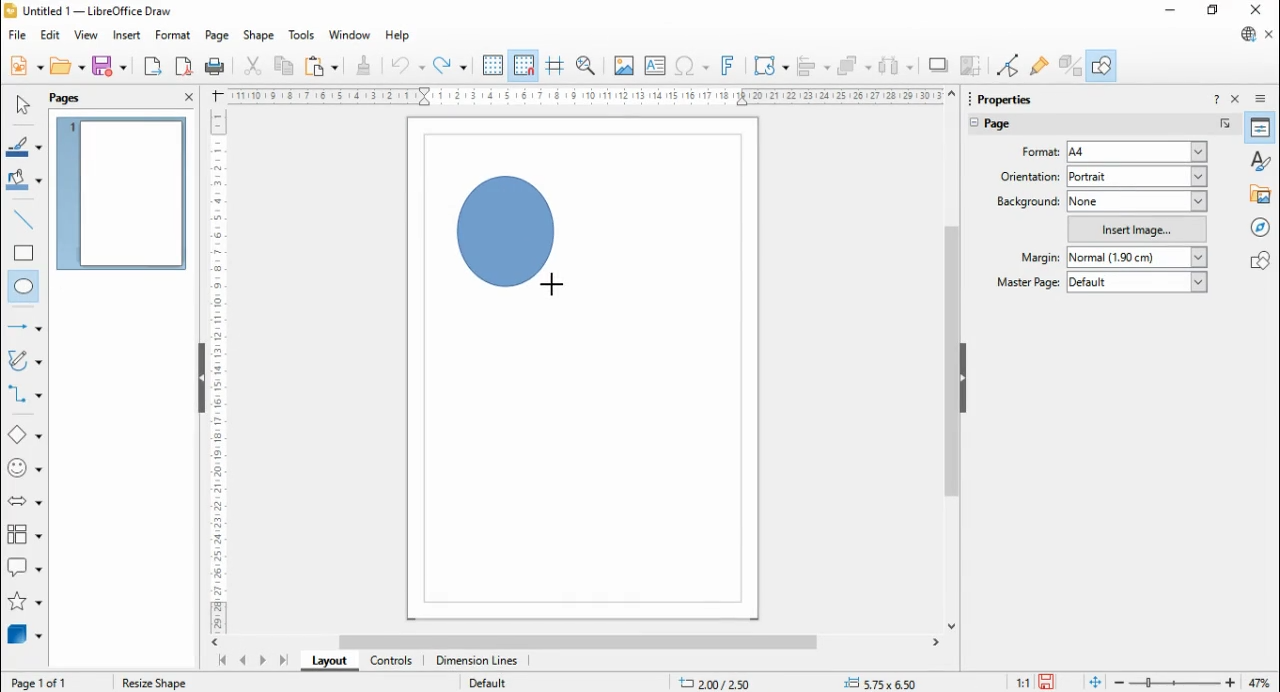  What do you see at coordinates (1216, 98) in the screenshot?
I see `help about this sidebar deck` at bounding box center [1216, 98].